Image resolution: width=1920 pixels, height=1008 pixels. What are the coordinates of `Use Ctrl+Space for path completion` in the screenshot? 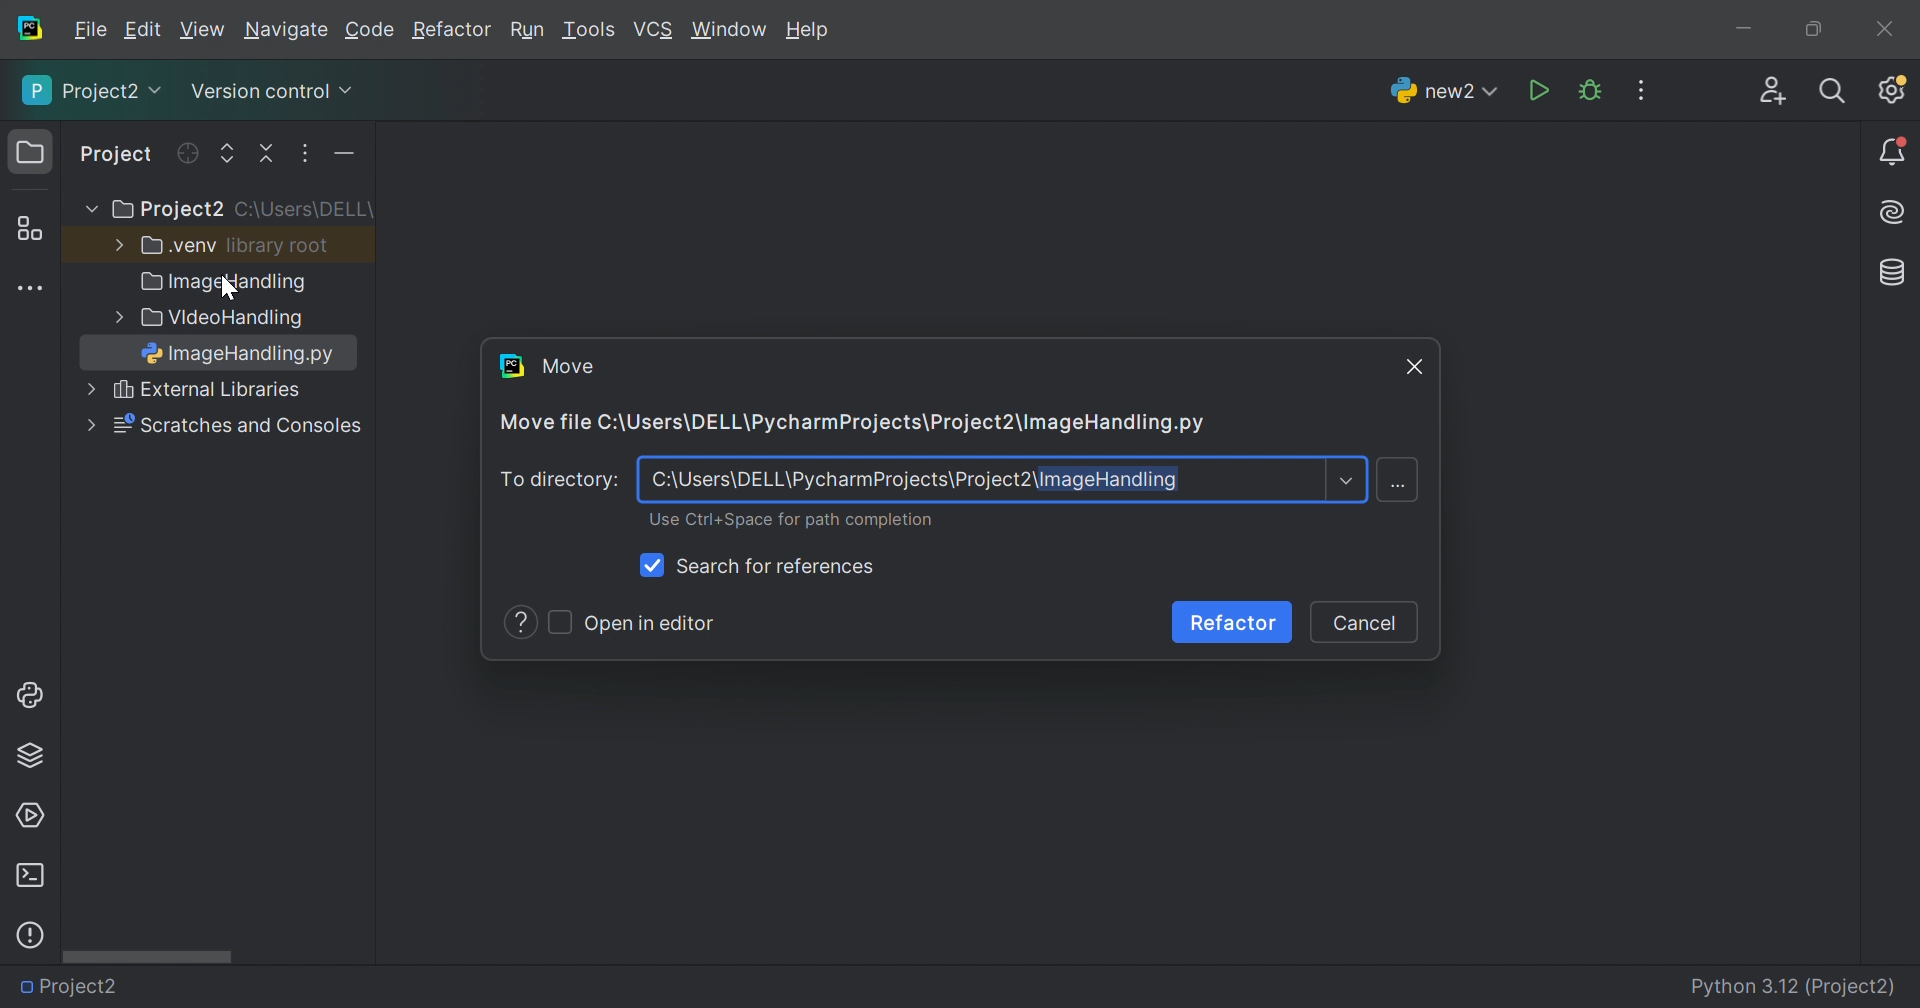 It's located at (784, 521).